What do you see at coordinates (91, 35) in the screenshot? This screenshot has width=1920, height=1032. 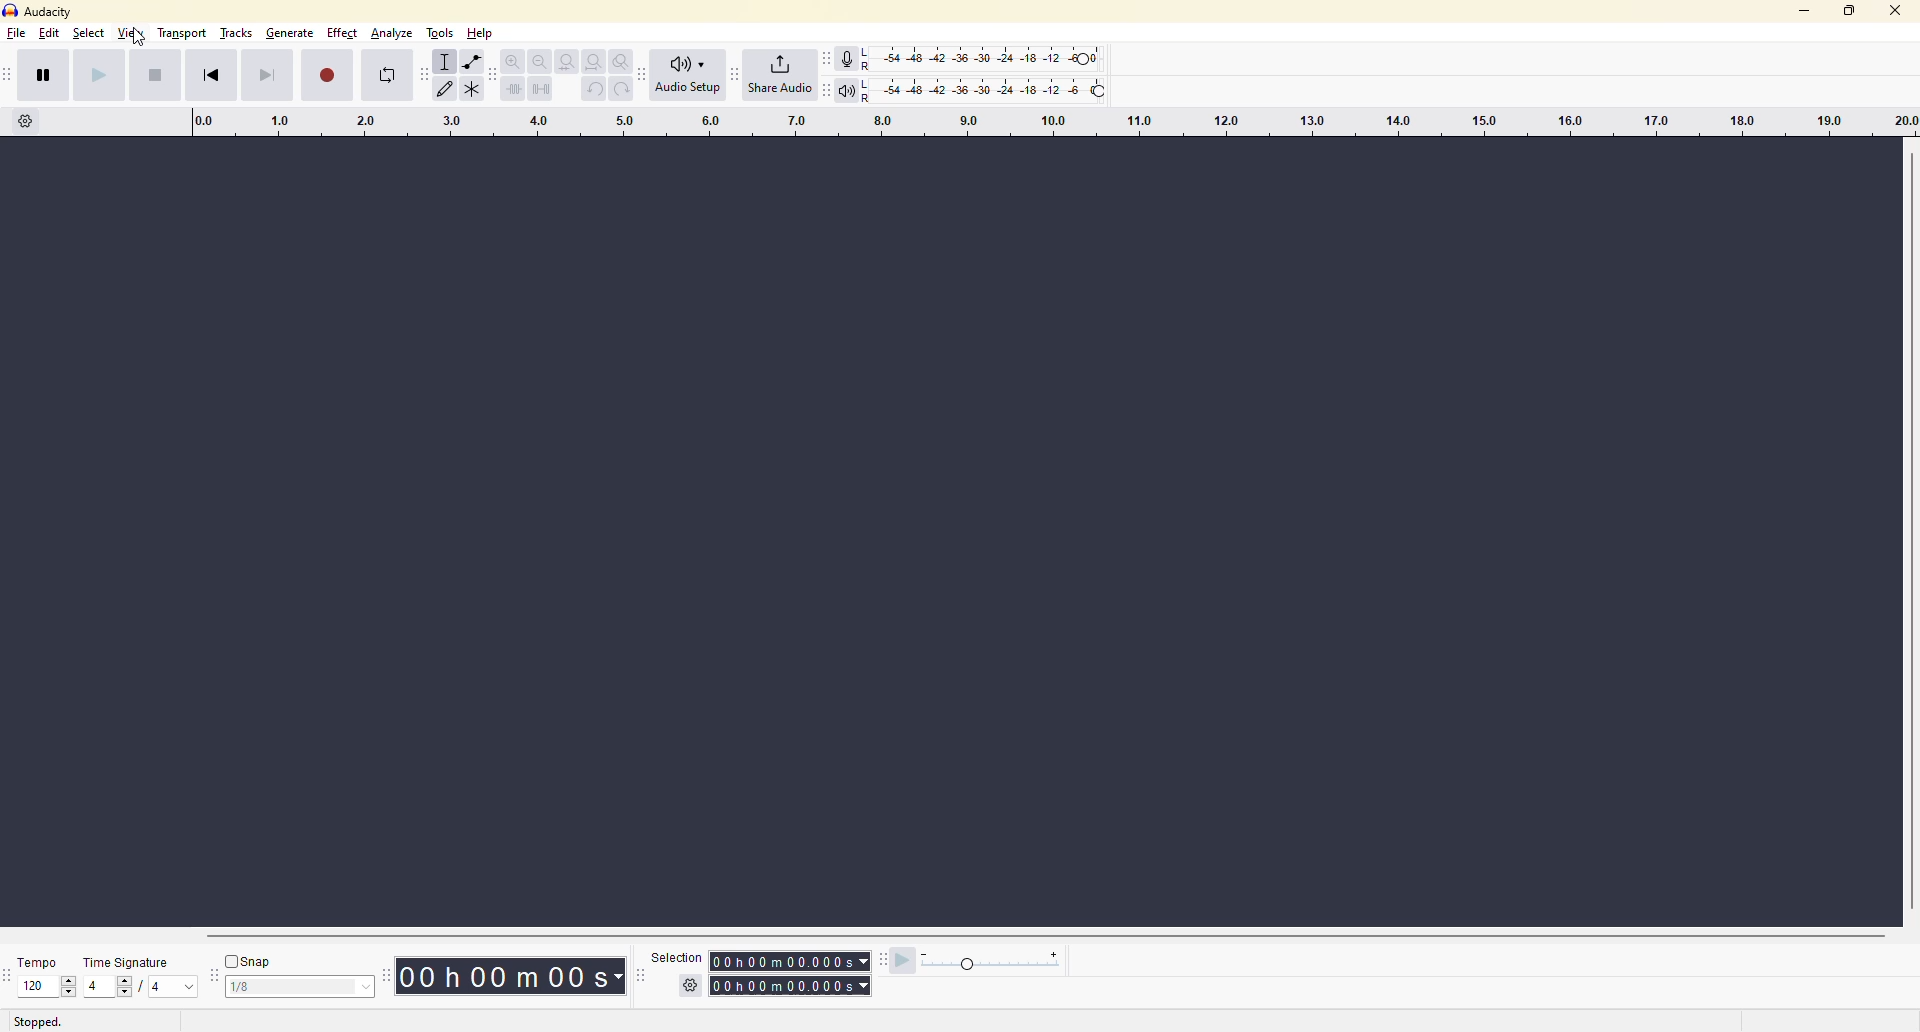 I see `select` at bounding box center [91, 35].